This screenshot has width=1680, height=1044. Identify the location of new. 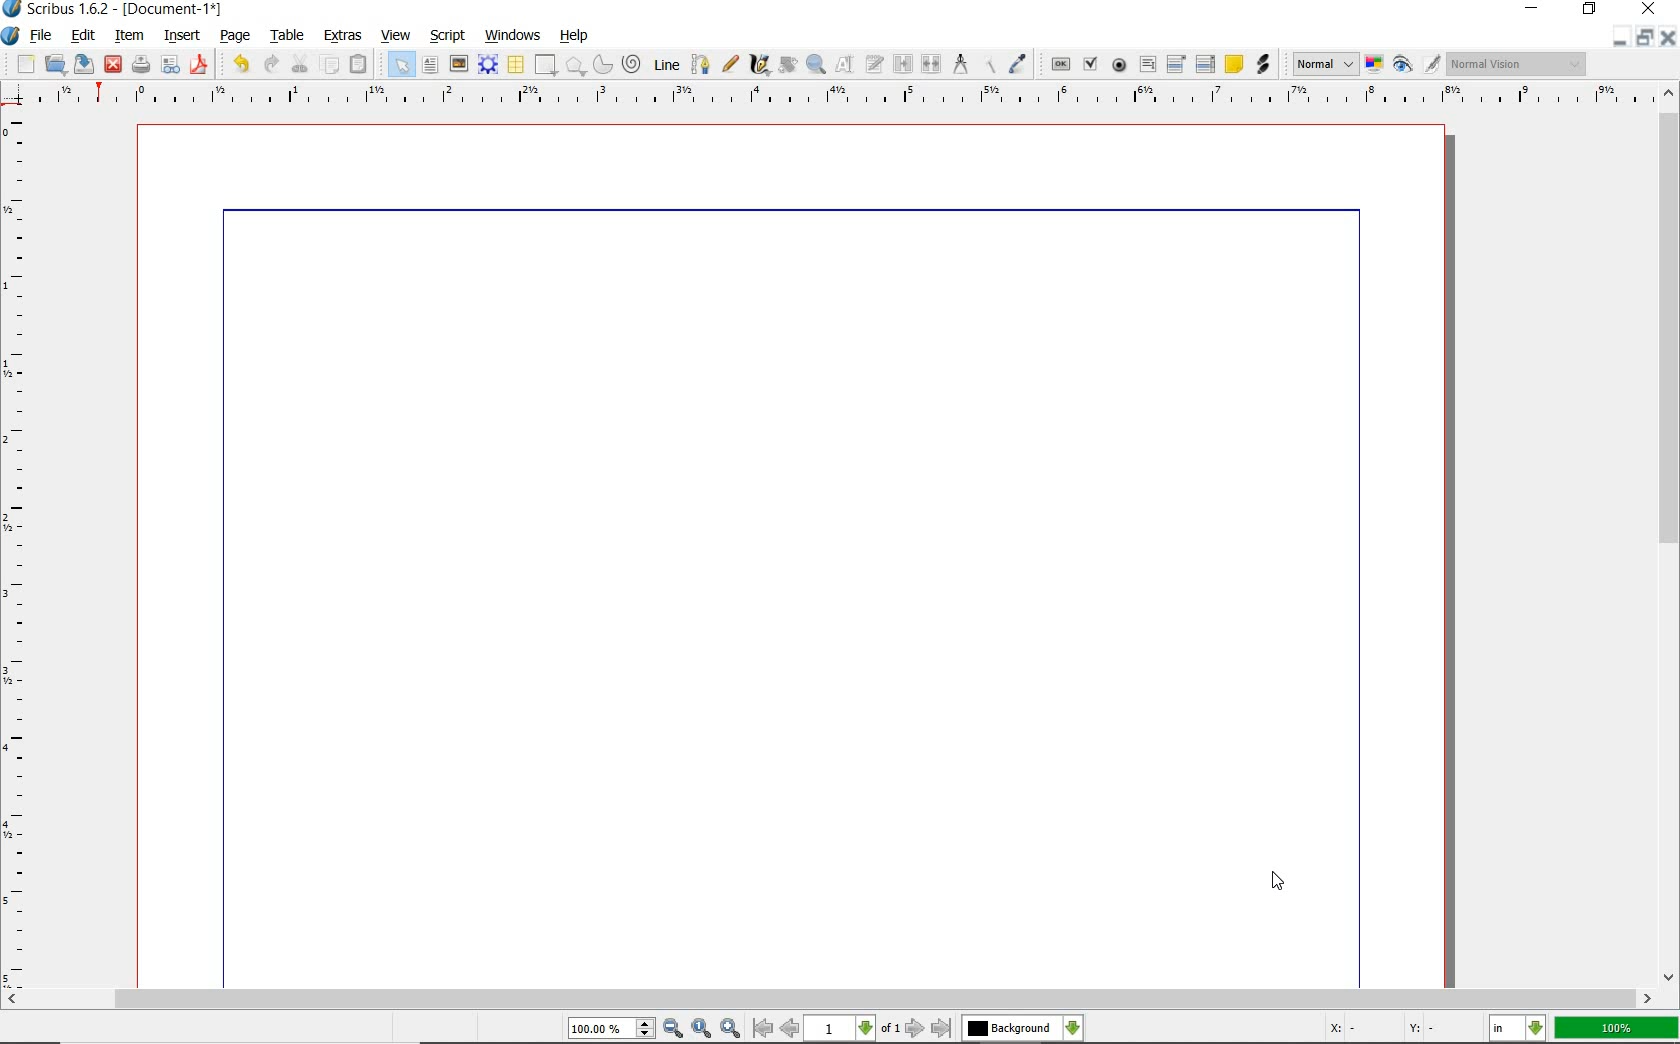
(24, 64).